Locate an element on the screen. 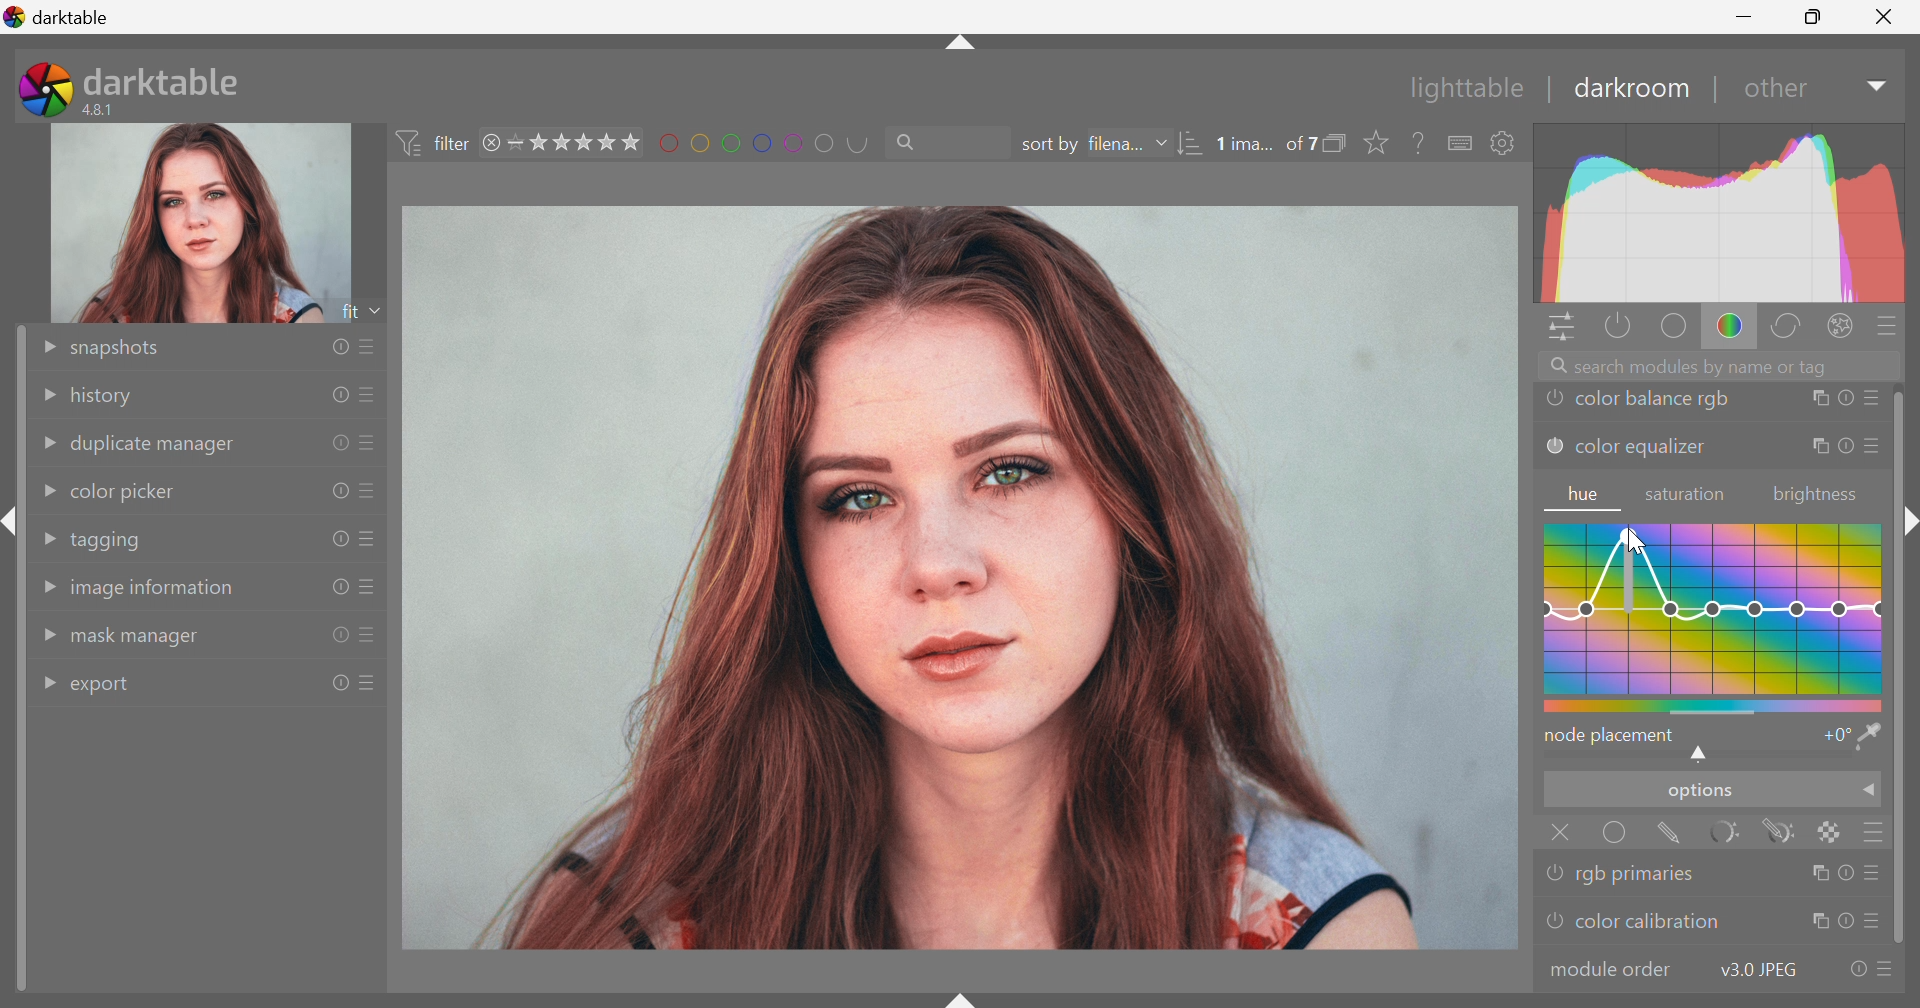 The height and width of the screenshot is (1008, 1920). other is located at coordinates (1774, 91).